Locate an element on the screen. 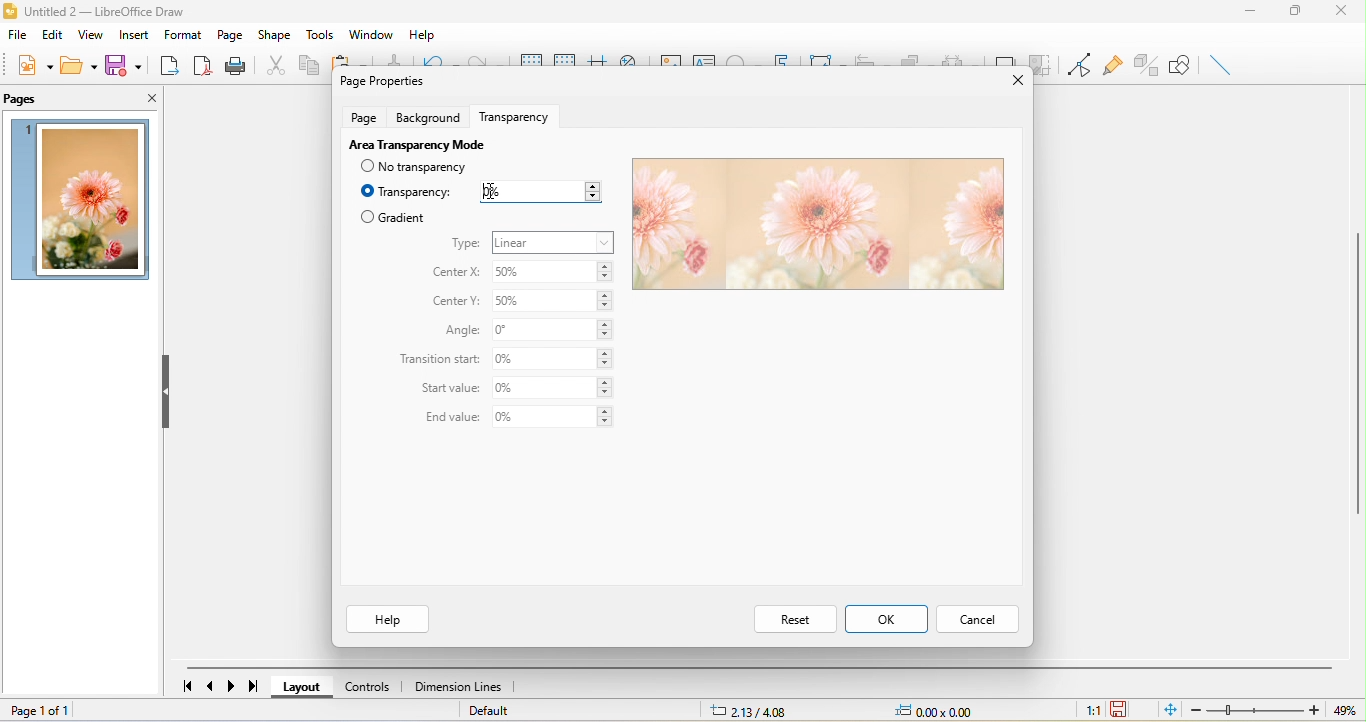  new is located at coordinates (36, 65).